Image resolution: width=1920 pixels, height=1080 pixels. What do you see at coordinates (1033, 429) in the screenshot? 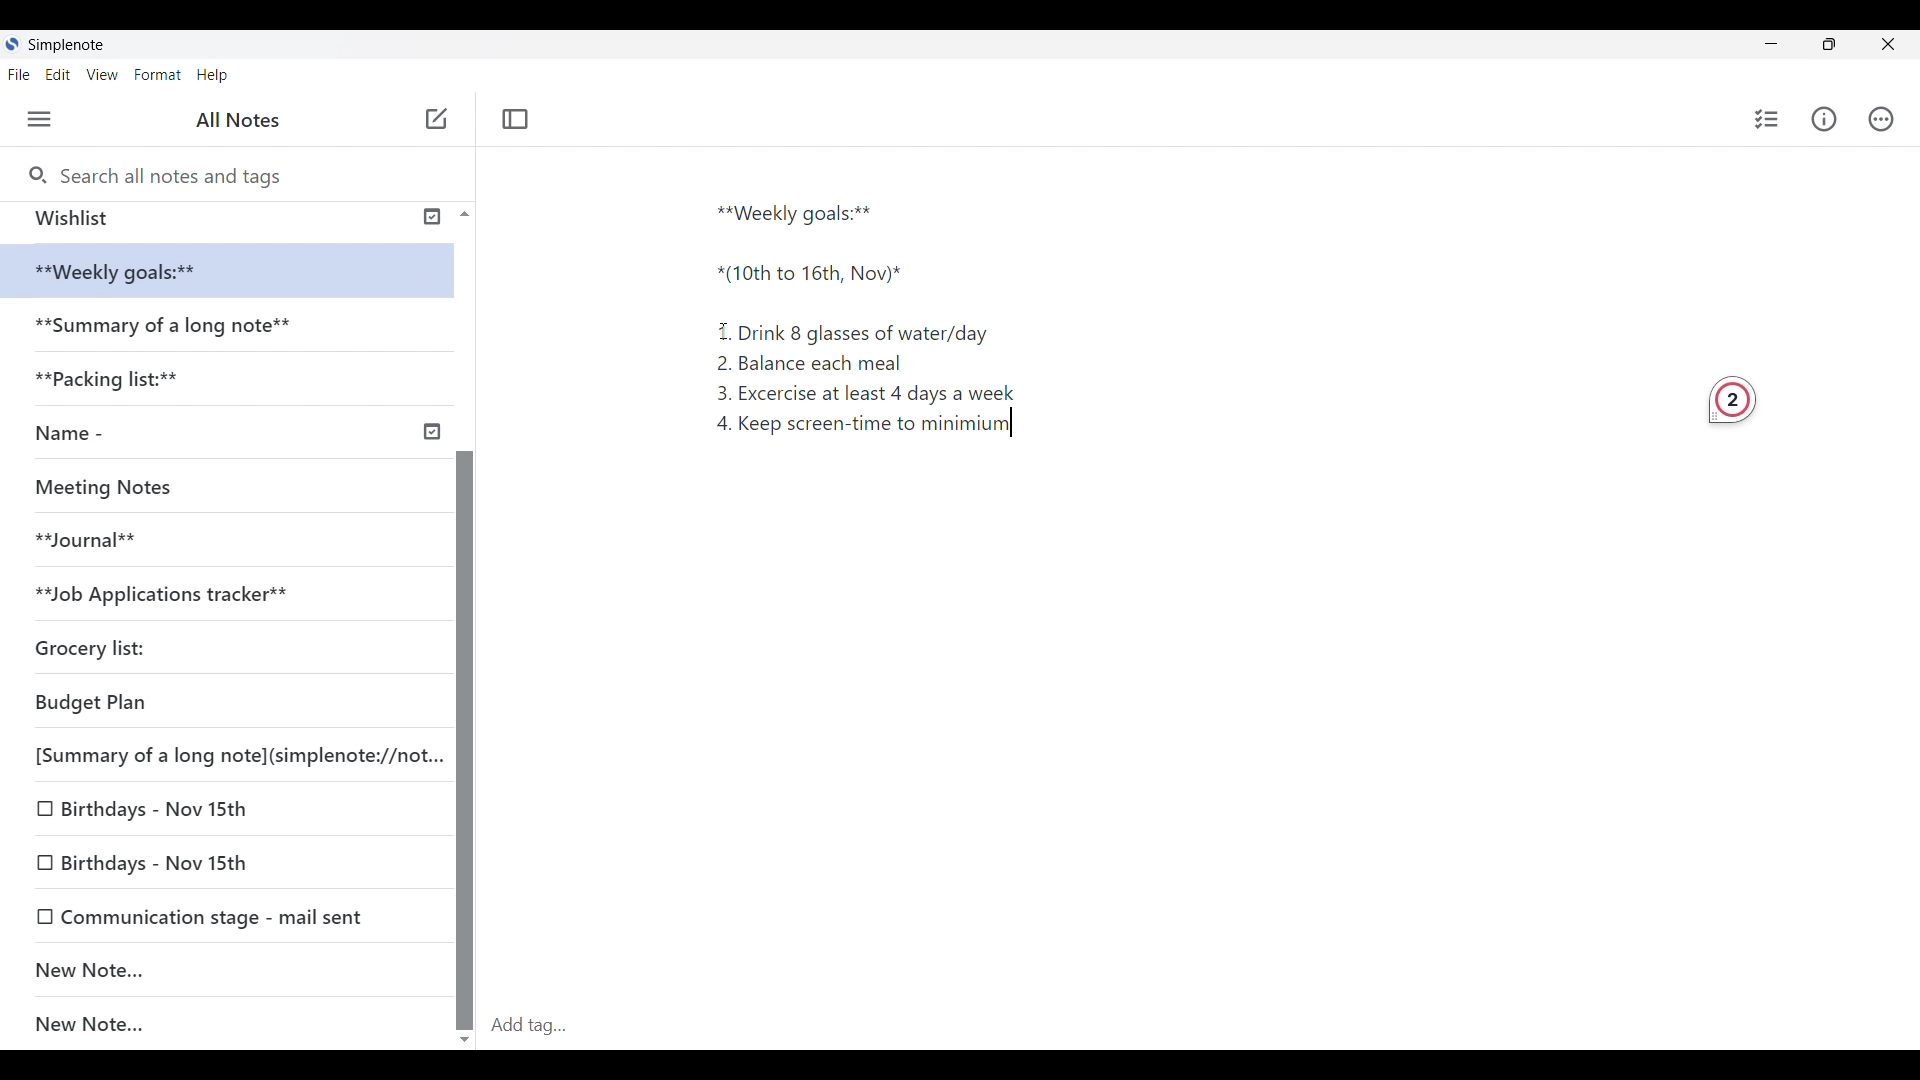
I see `Text cursor` at bounding box center [1033, 429].